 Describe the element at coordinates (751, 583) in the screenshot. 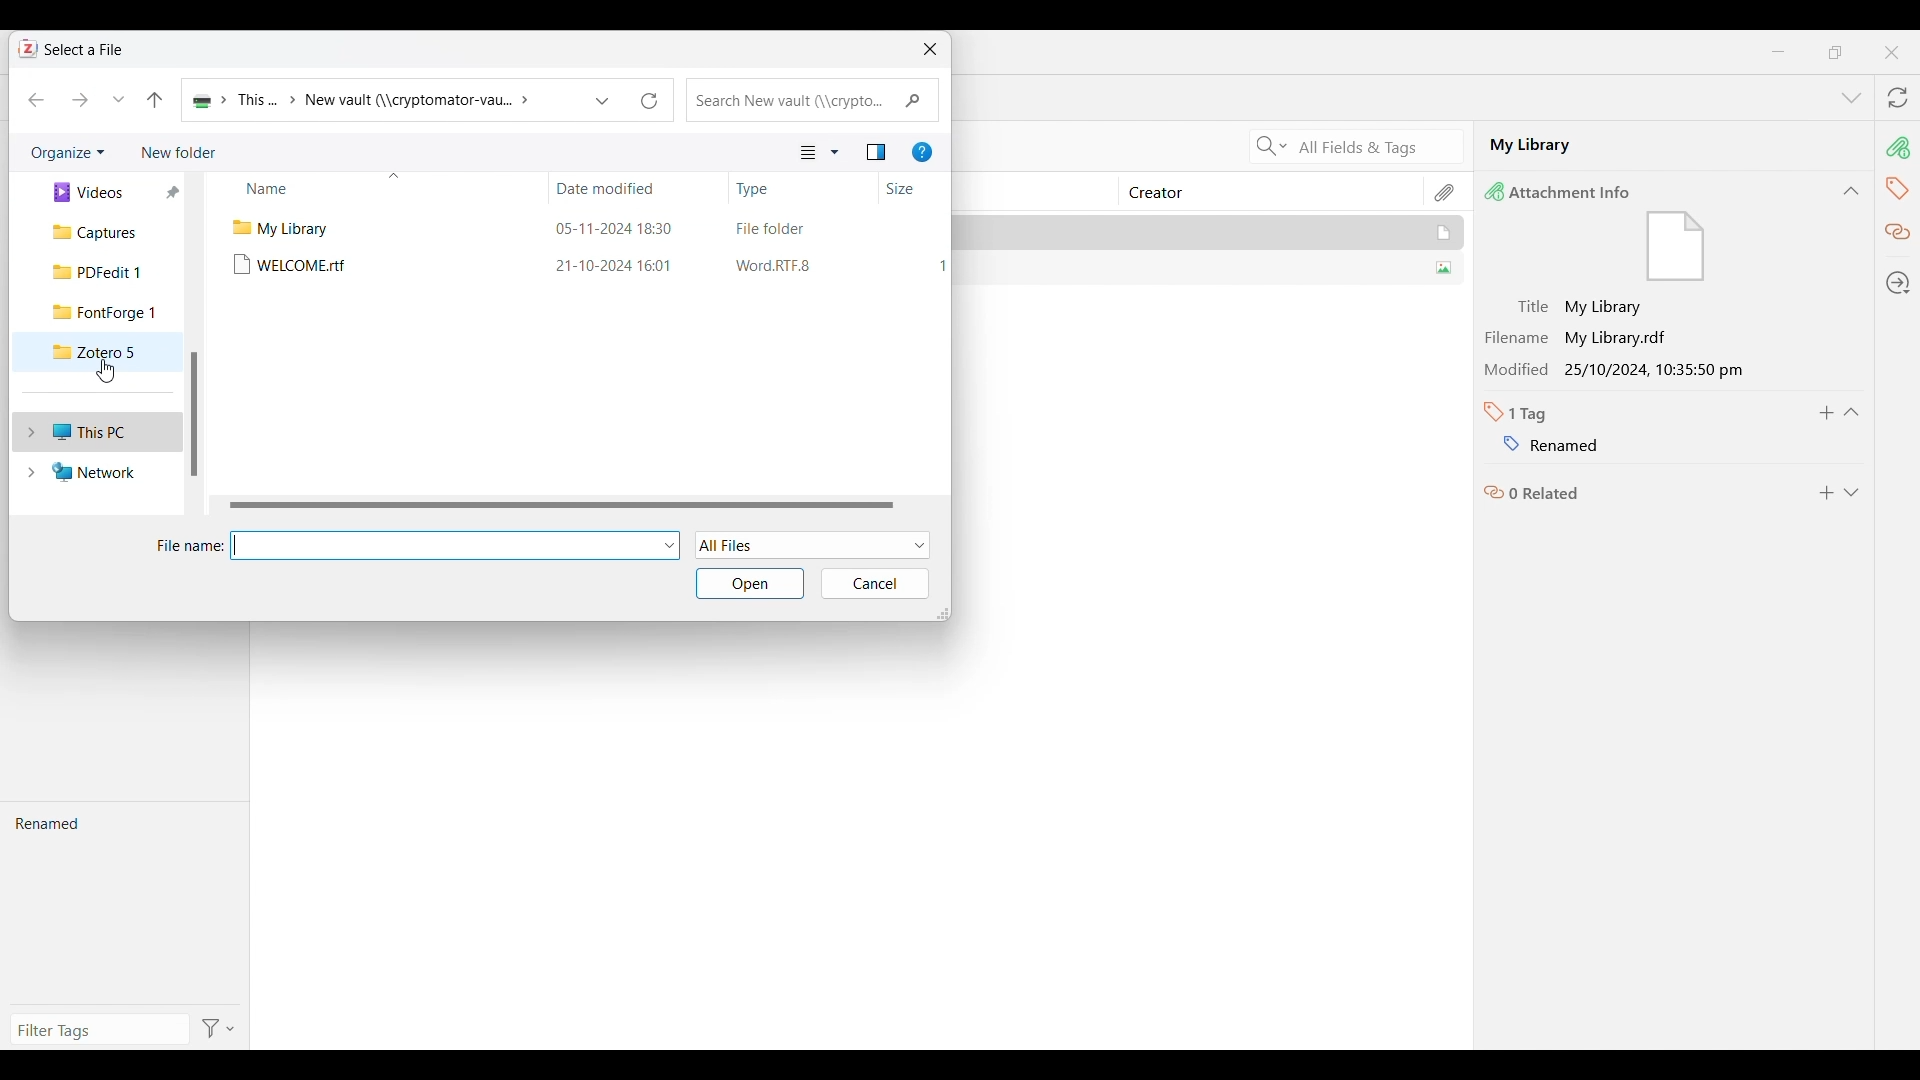

I see `Open selected folder/file` at that location.